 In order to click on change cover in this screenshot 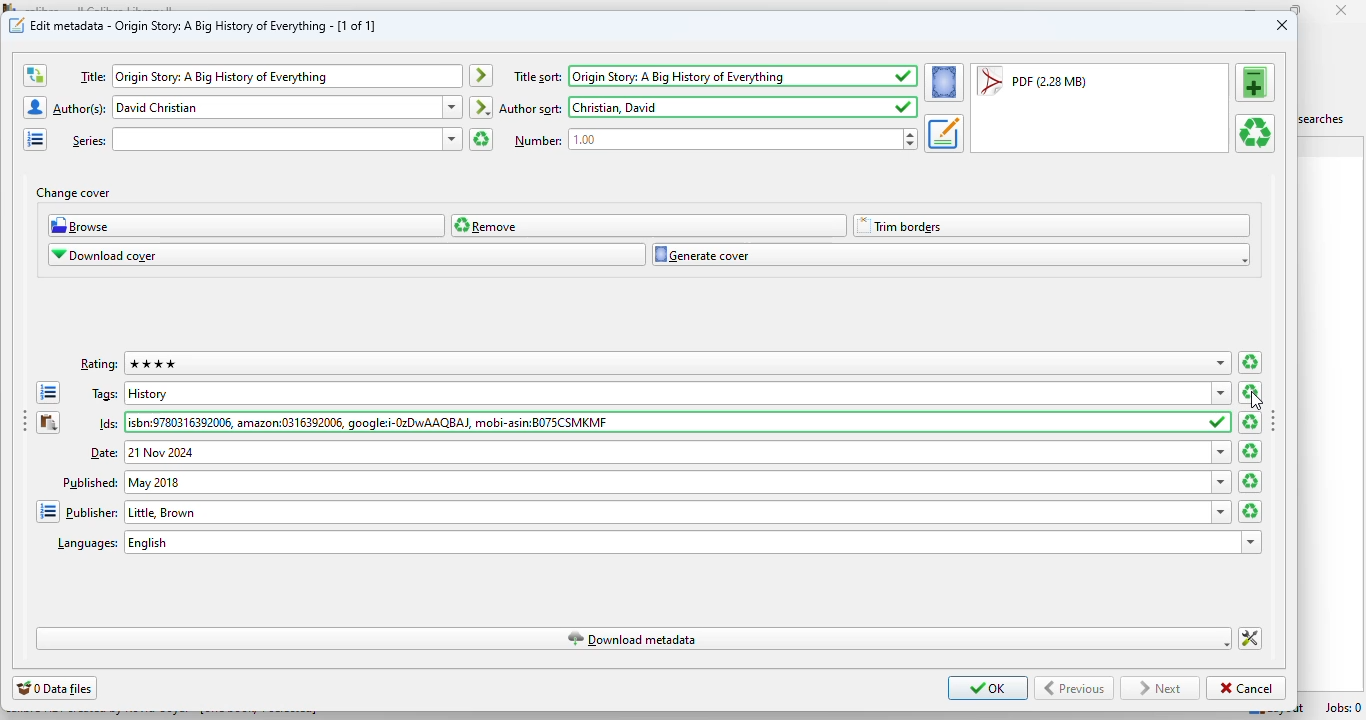, I will do `click(73, 194)`.